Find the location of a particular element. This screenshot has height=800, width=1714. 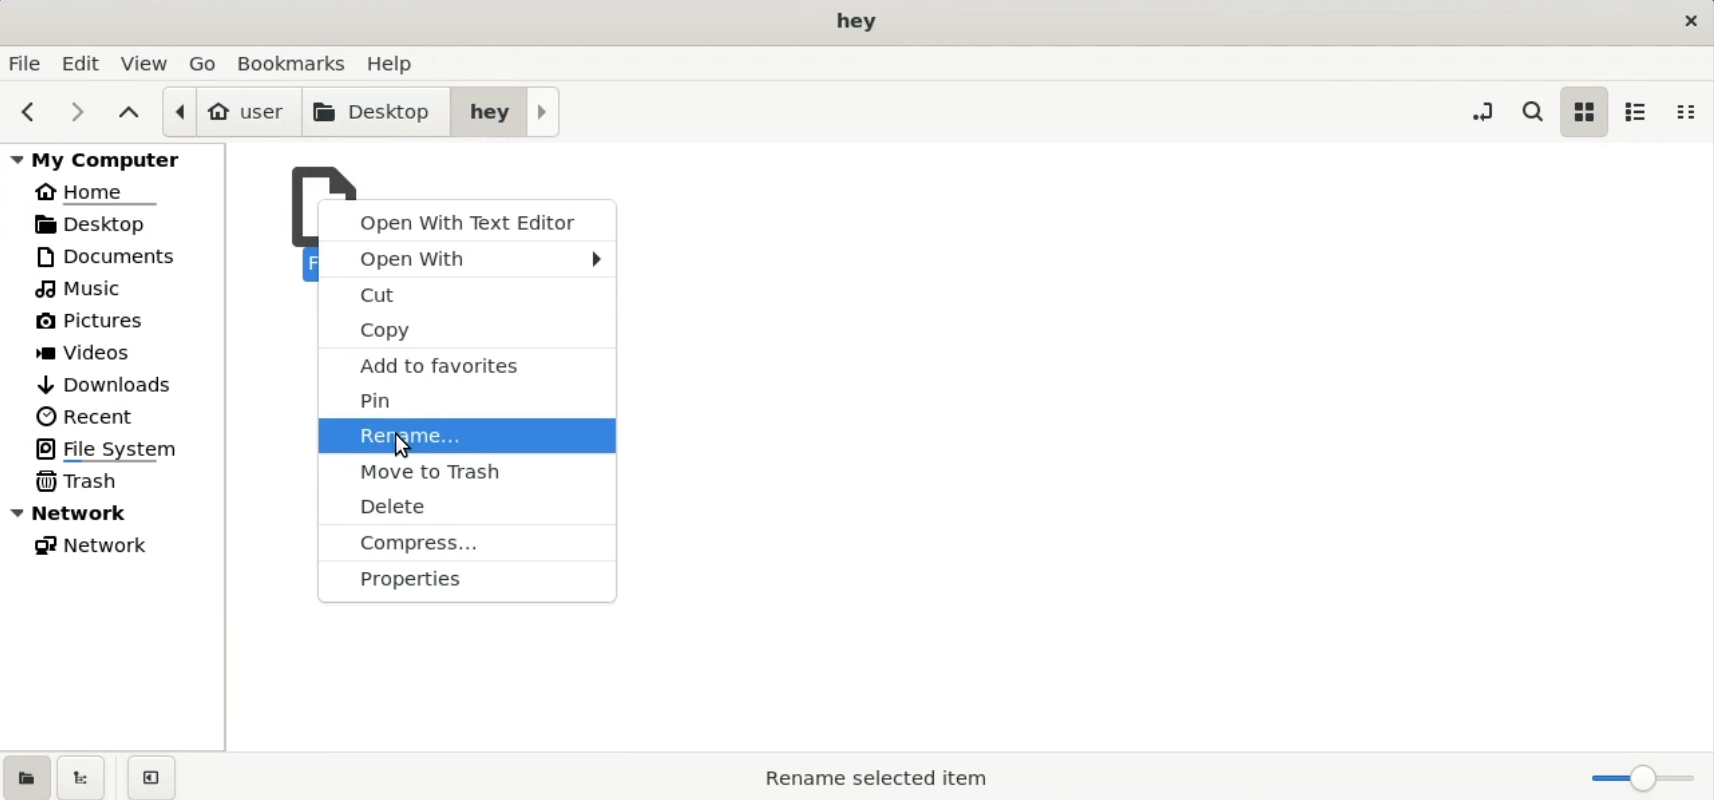

description is located at coordinates (861, 776).